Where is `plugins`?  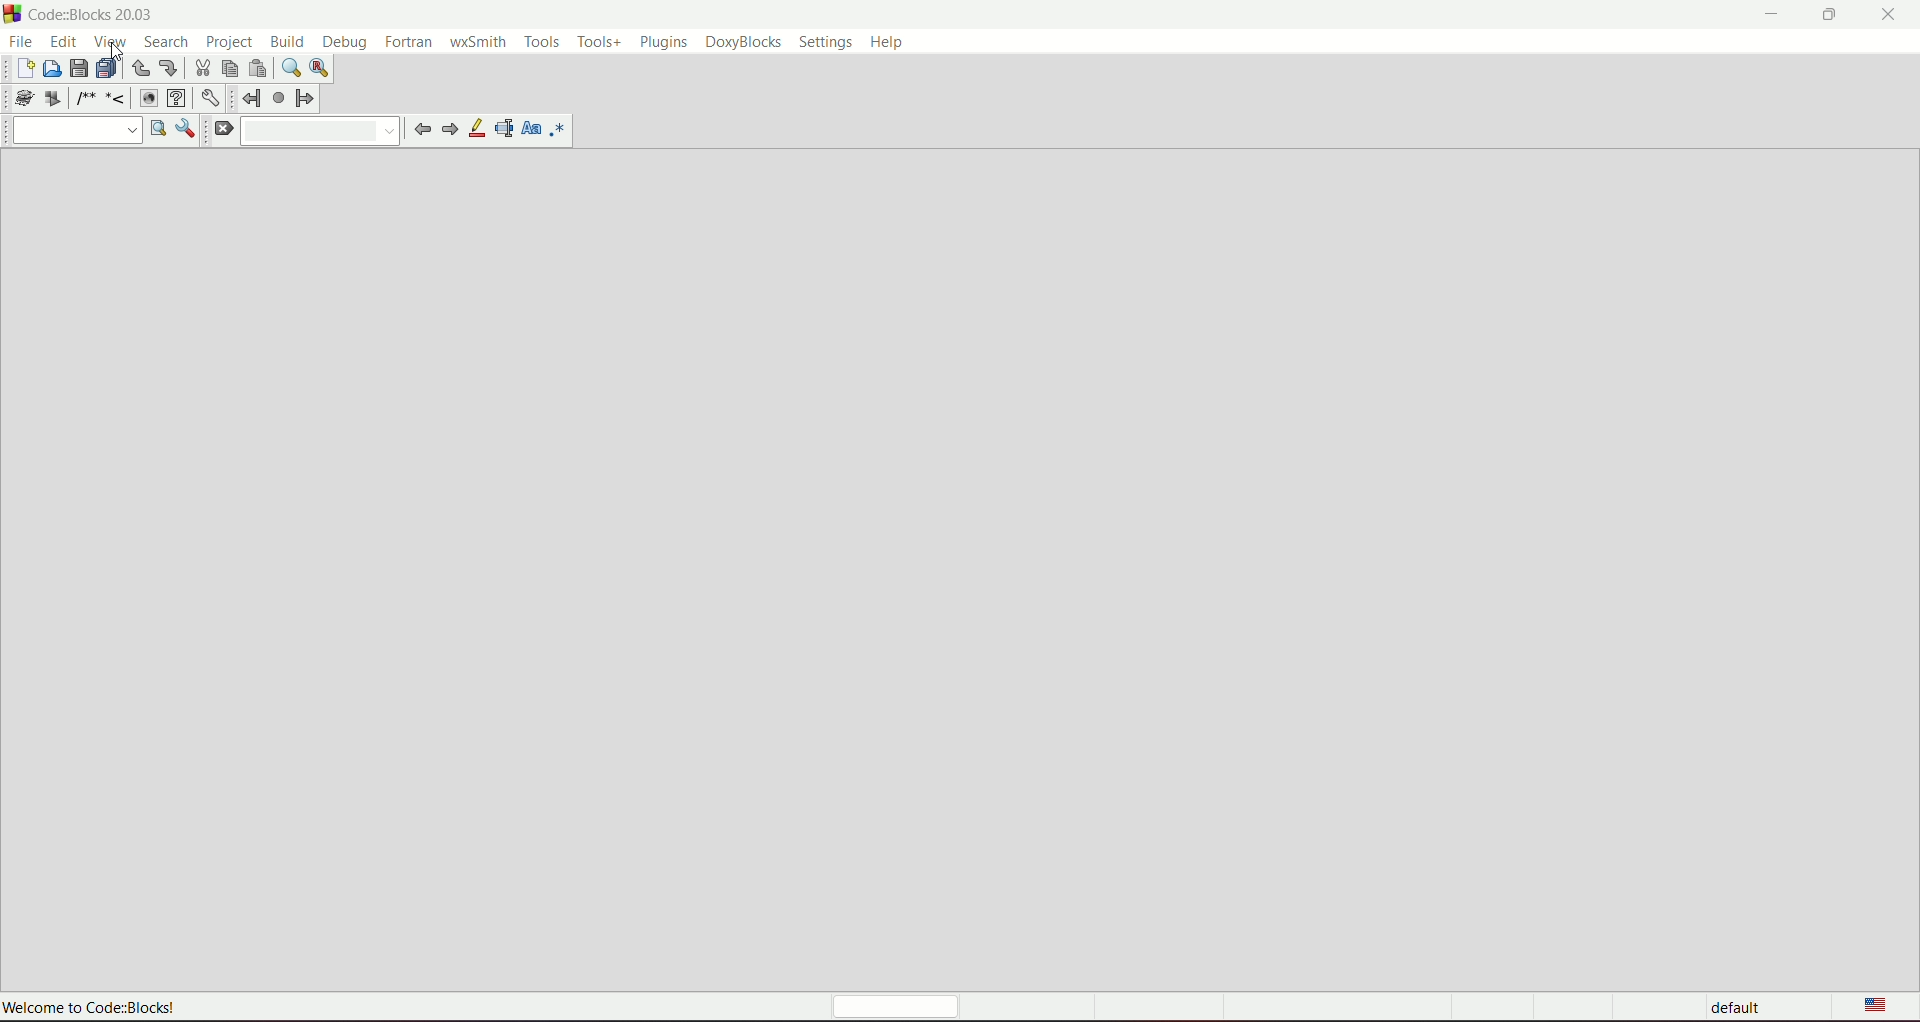
plugins is located at coordinates (662, 42).